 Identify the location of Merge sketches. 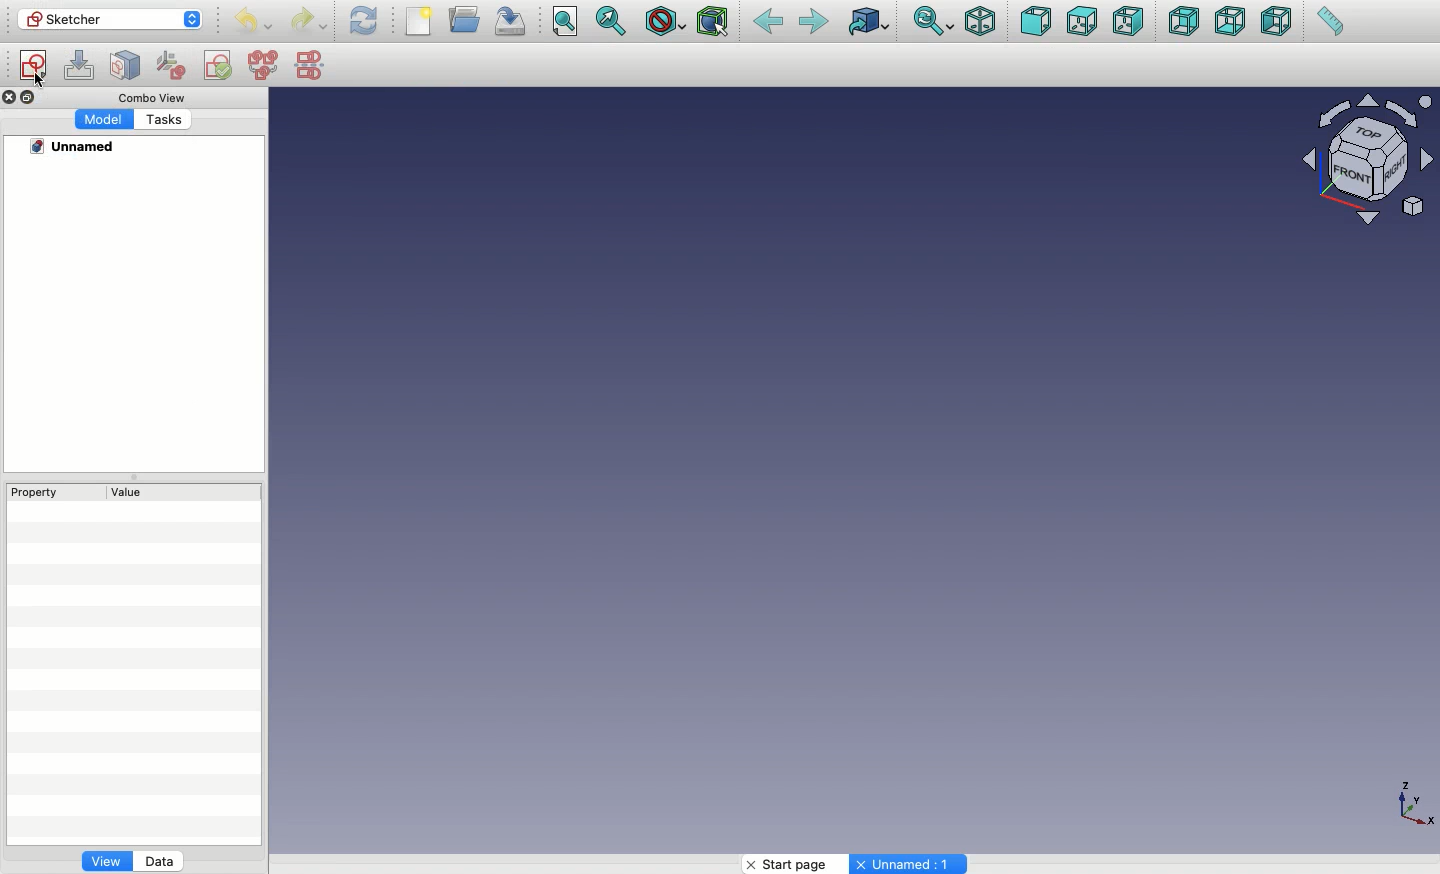
(264, 66).